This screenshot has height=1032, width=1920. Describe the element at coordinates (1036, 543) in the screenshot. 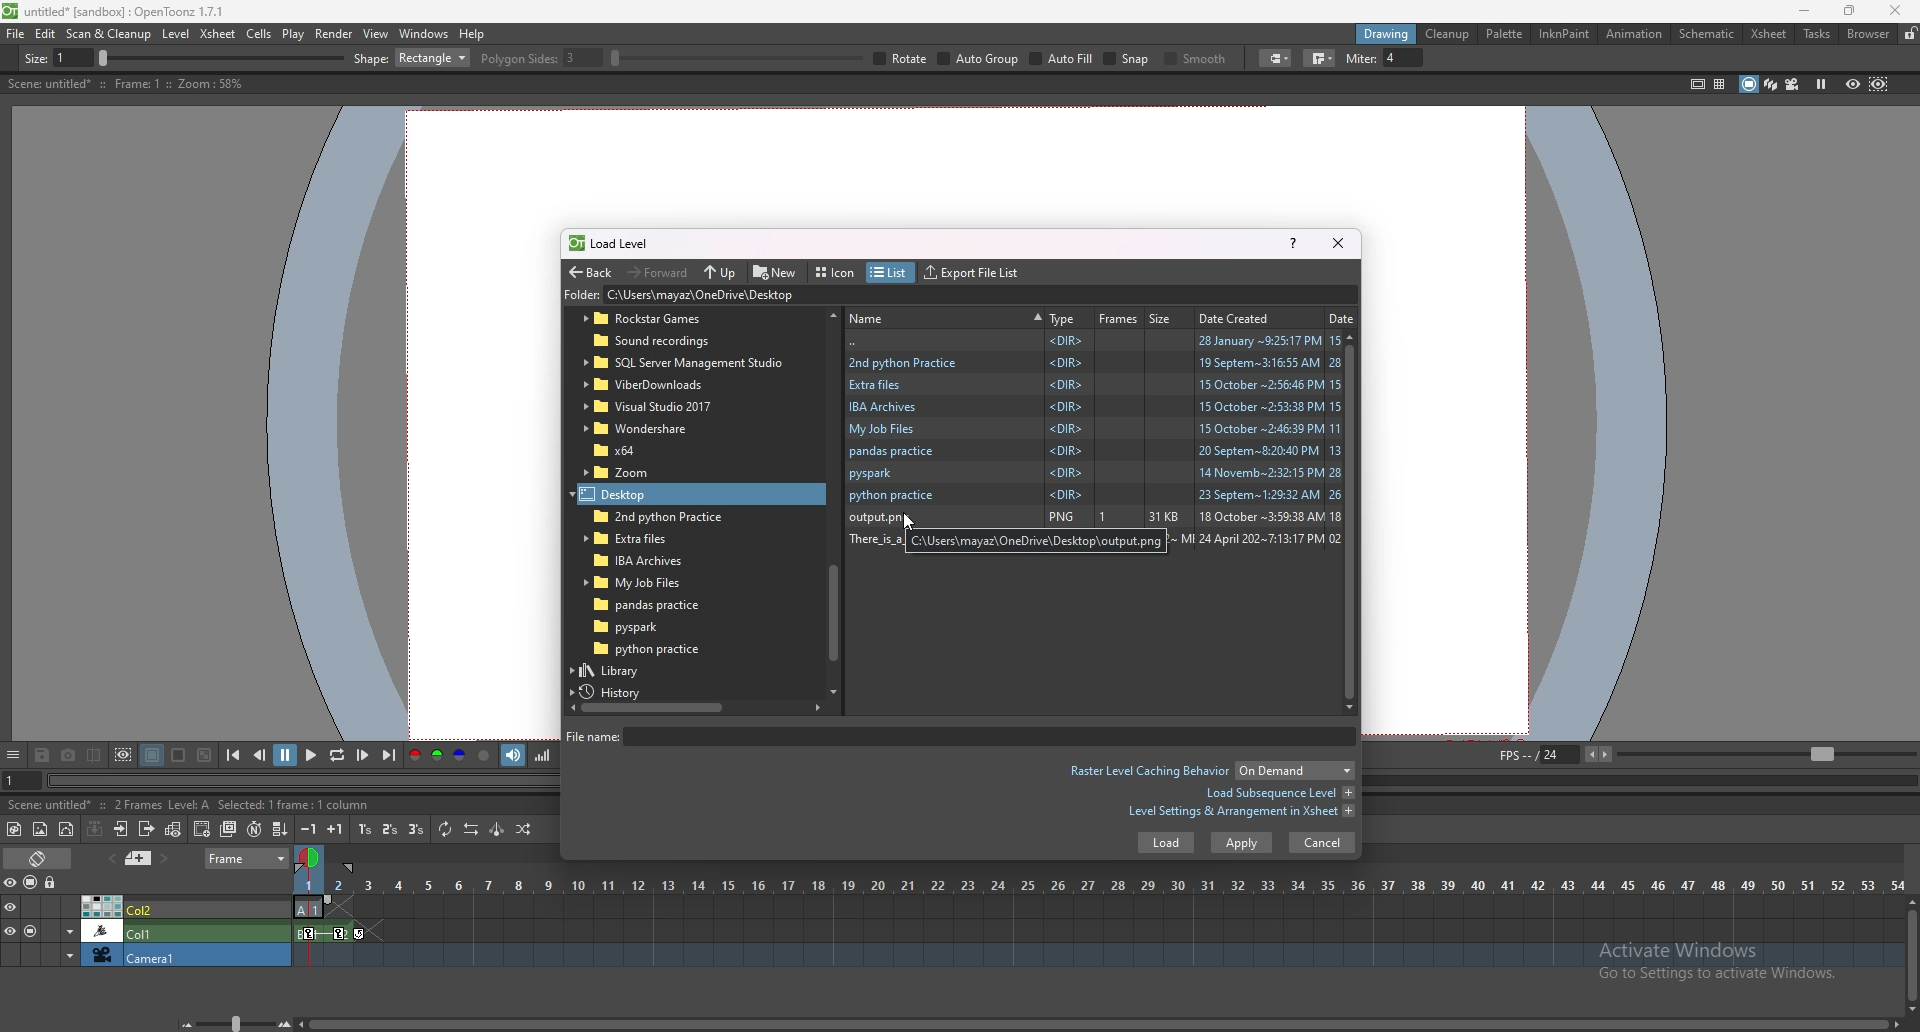

I see `cursor description` at that location.